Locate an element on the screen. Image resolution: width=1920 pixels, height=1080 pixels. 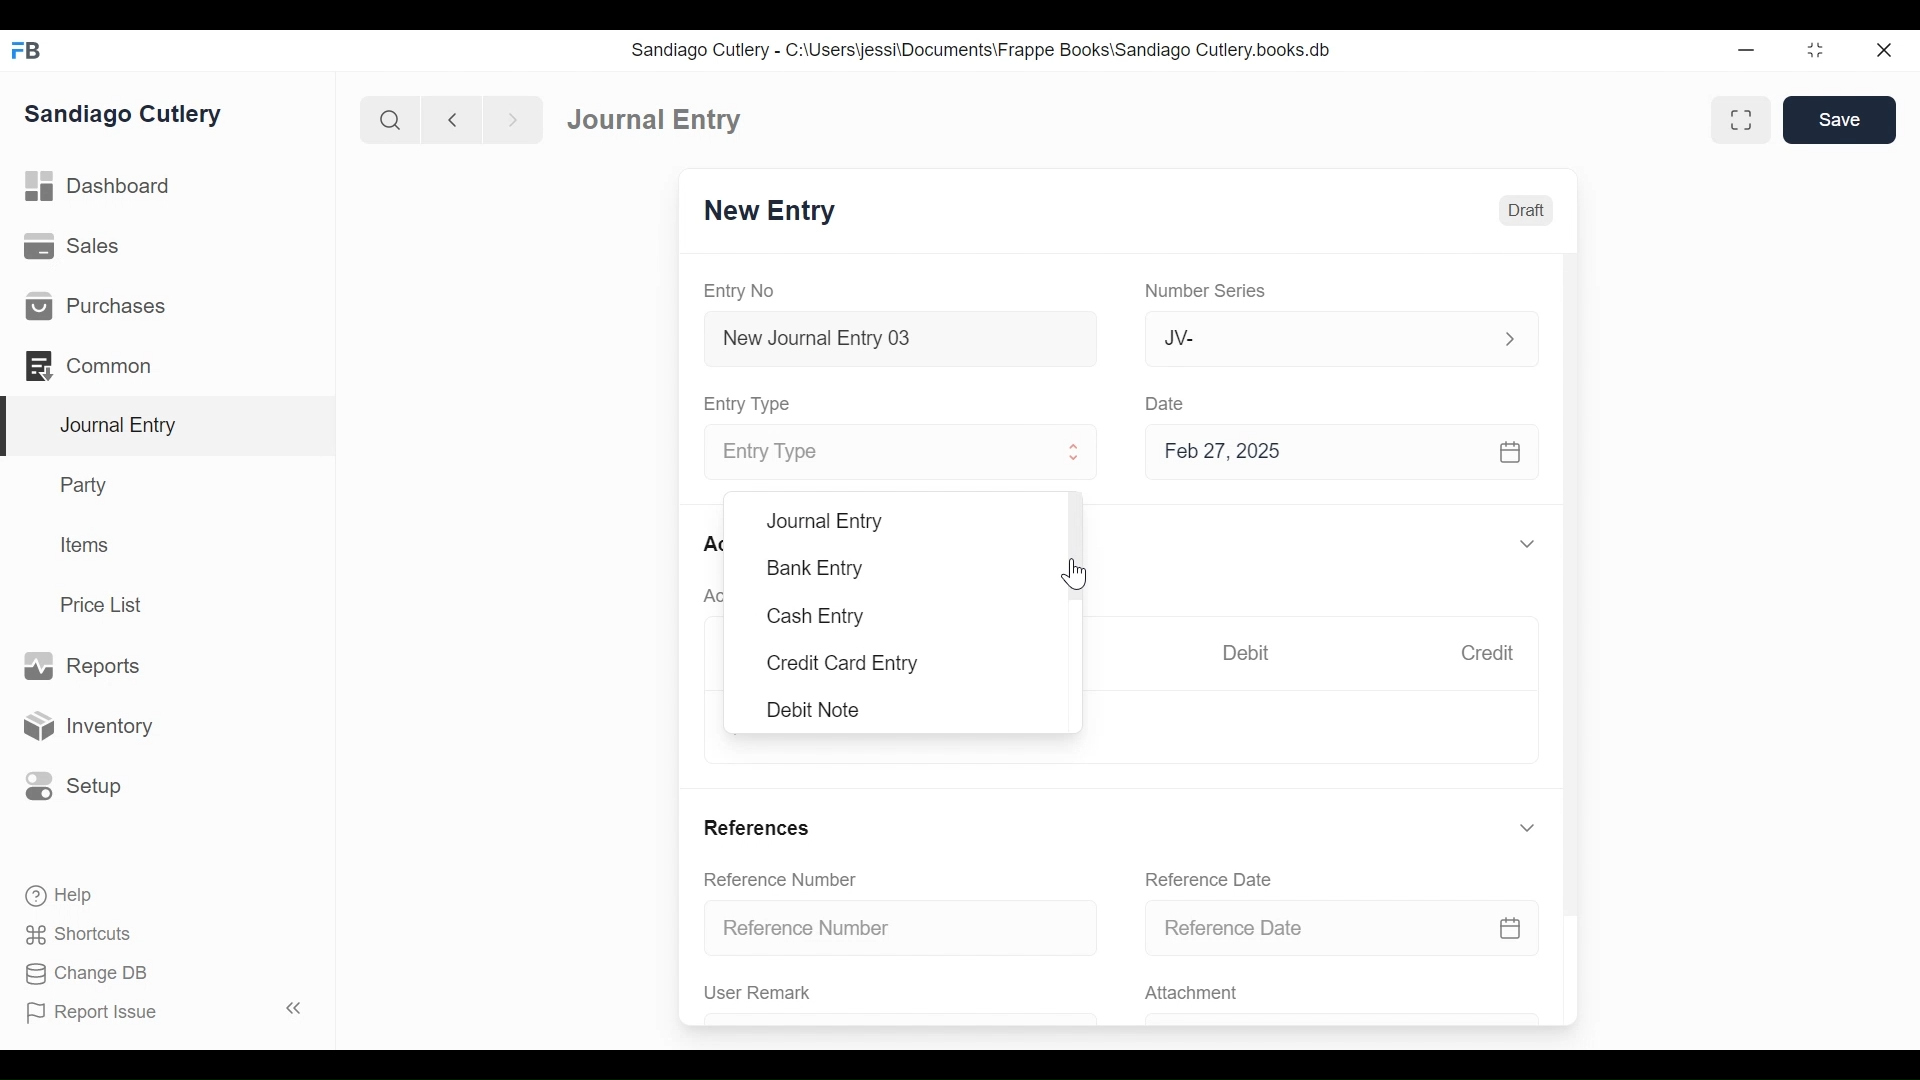
Price List is located at coordinates (105, 604).